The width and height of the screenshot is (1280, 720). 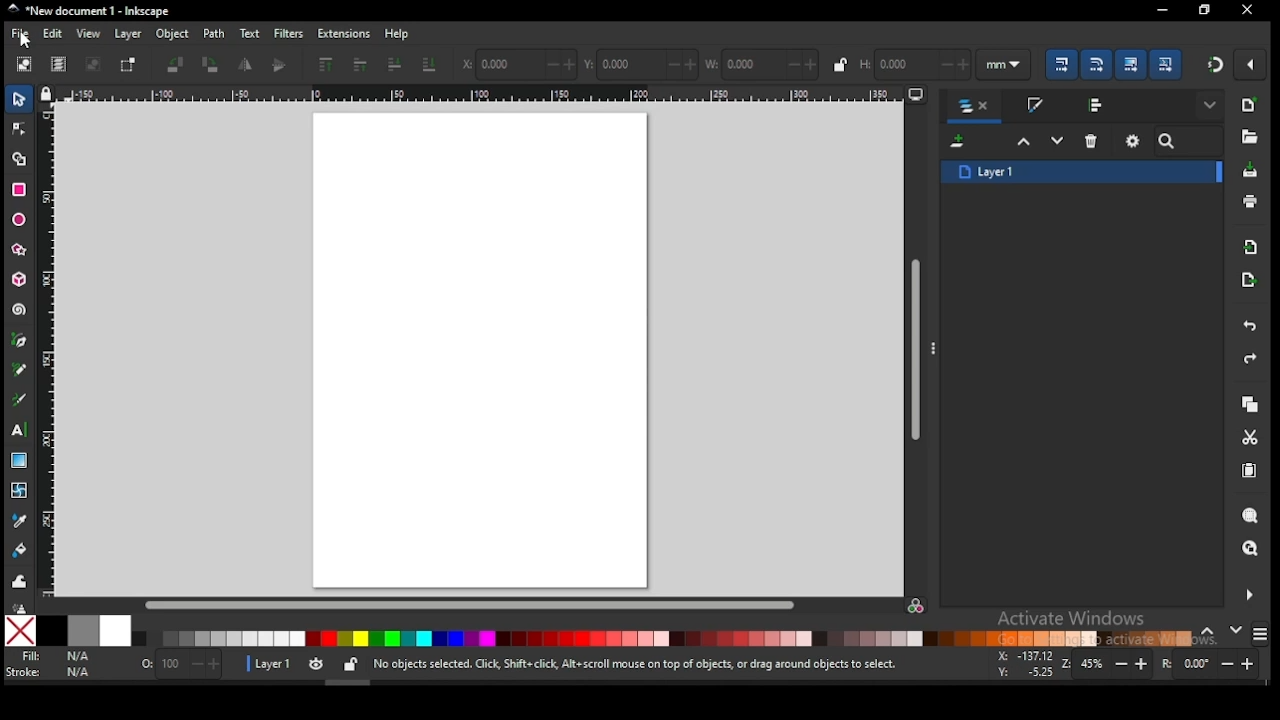 What do you see at coordinates (913, 62) in the screenshot?
I see `height of selection` at bounding box center [913, 62].